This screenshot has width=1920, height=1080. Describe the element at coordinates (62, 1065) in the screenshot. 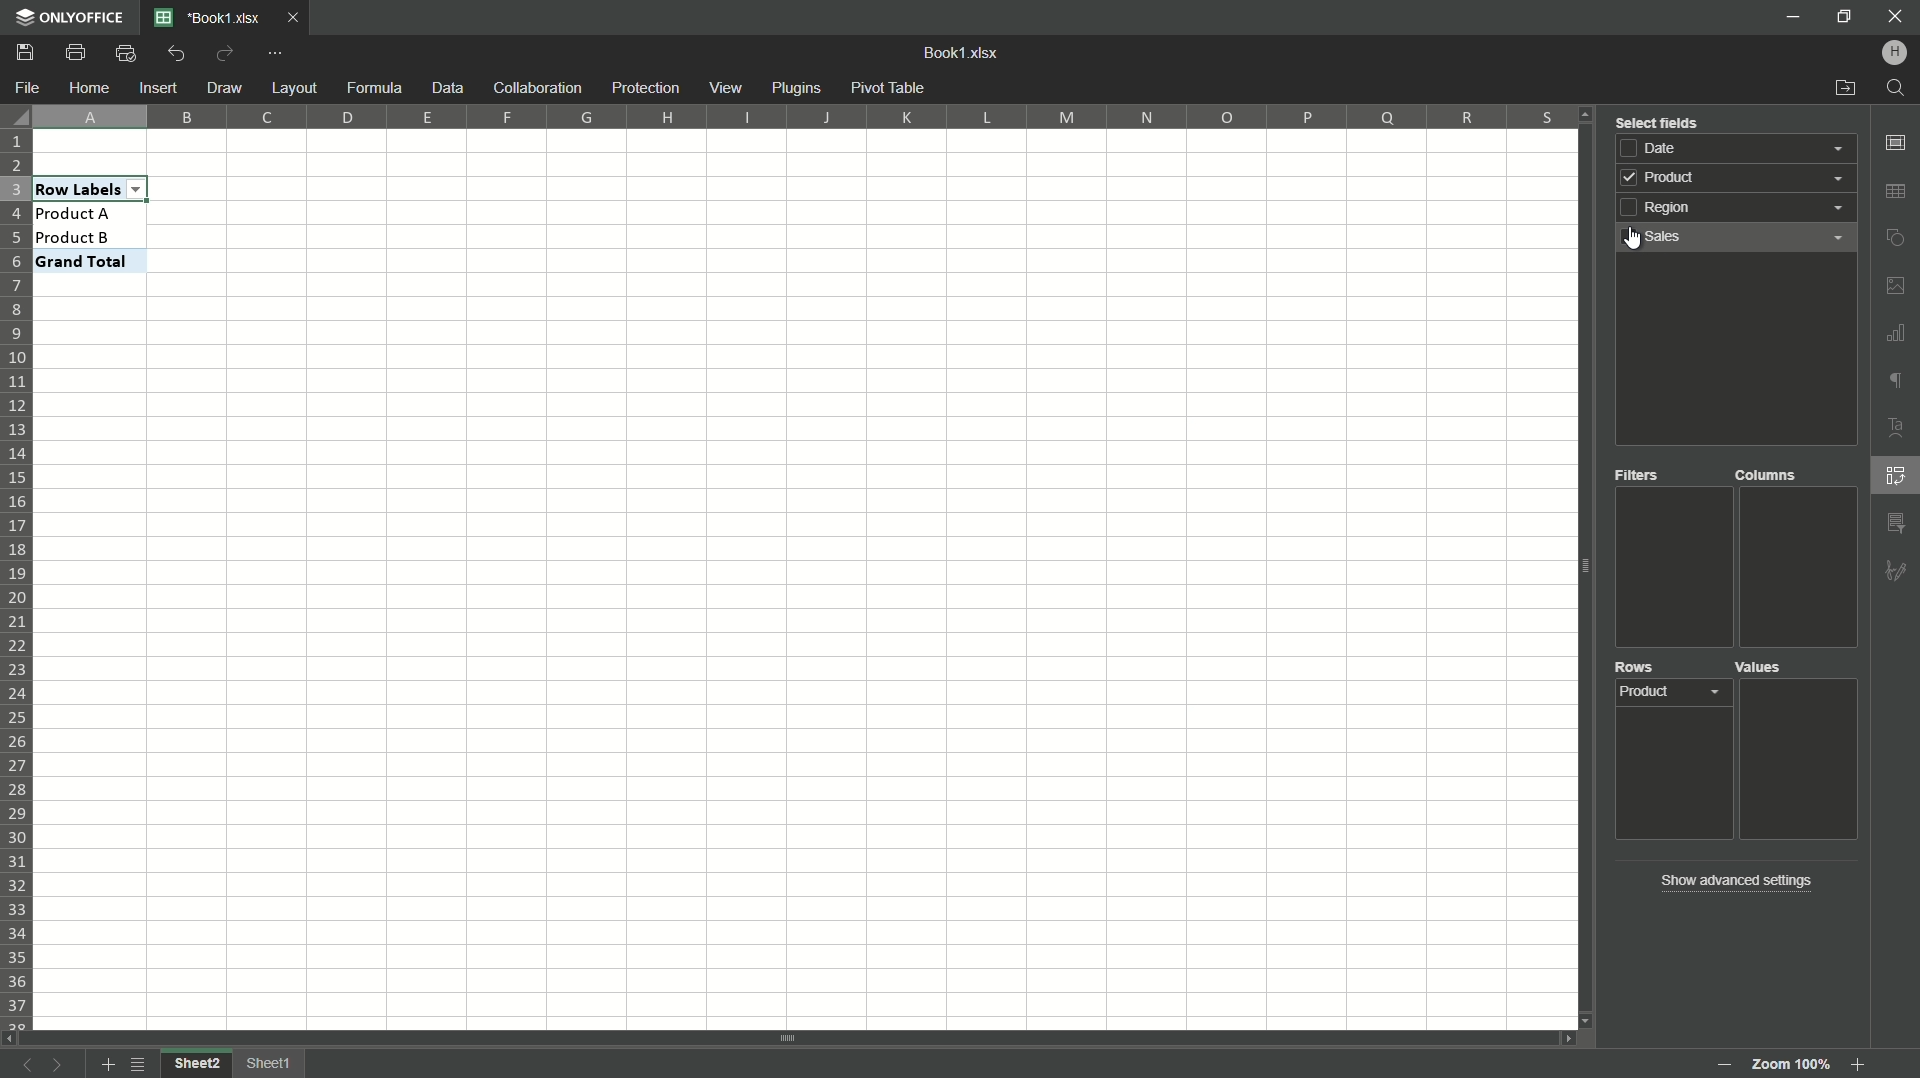

I see `next sheet` at that location.